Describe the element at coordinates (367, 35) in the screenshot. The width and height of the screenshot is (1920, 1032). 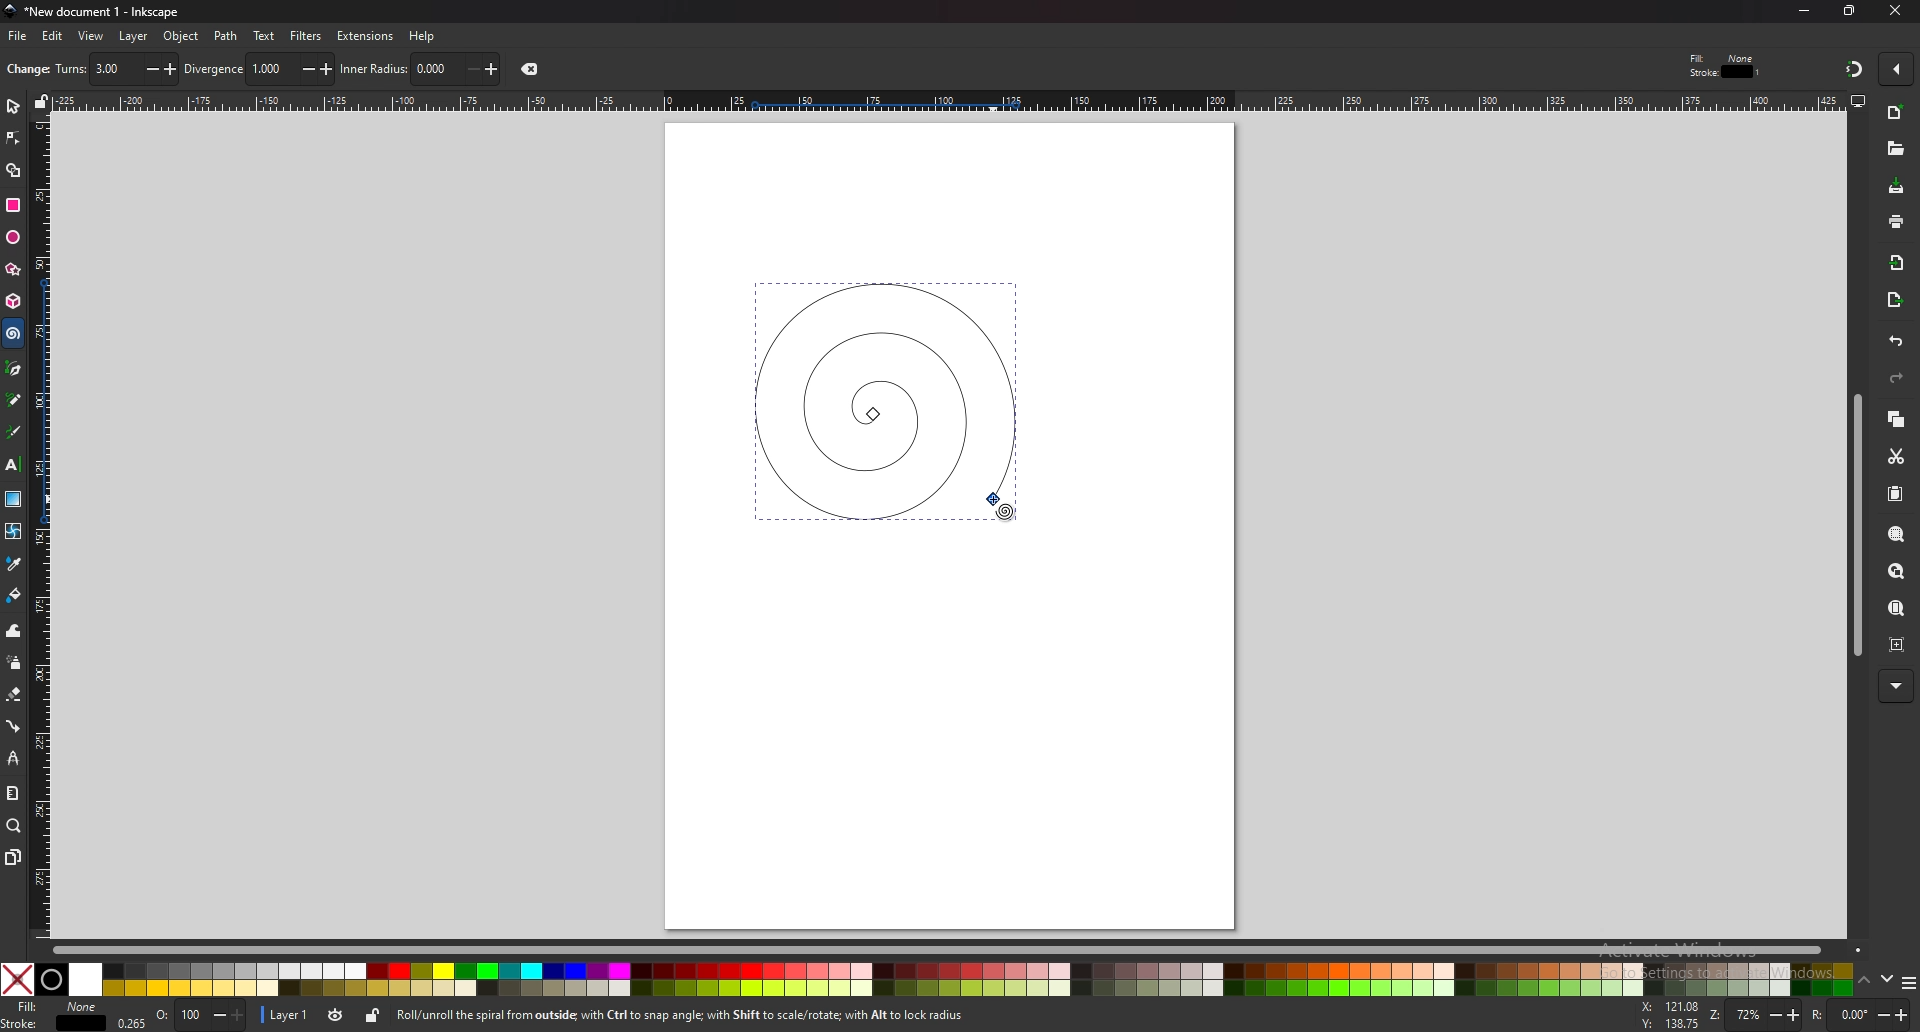
I see `extensions` at that location.